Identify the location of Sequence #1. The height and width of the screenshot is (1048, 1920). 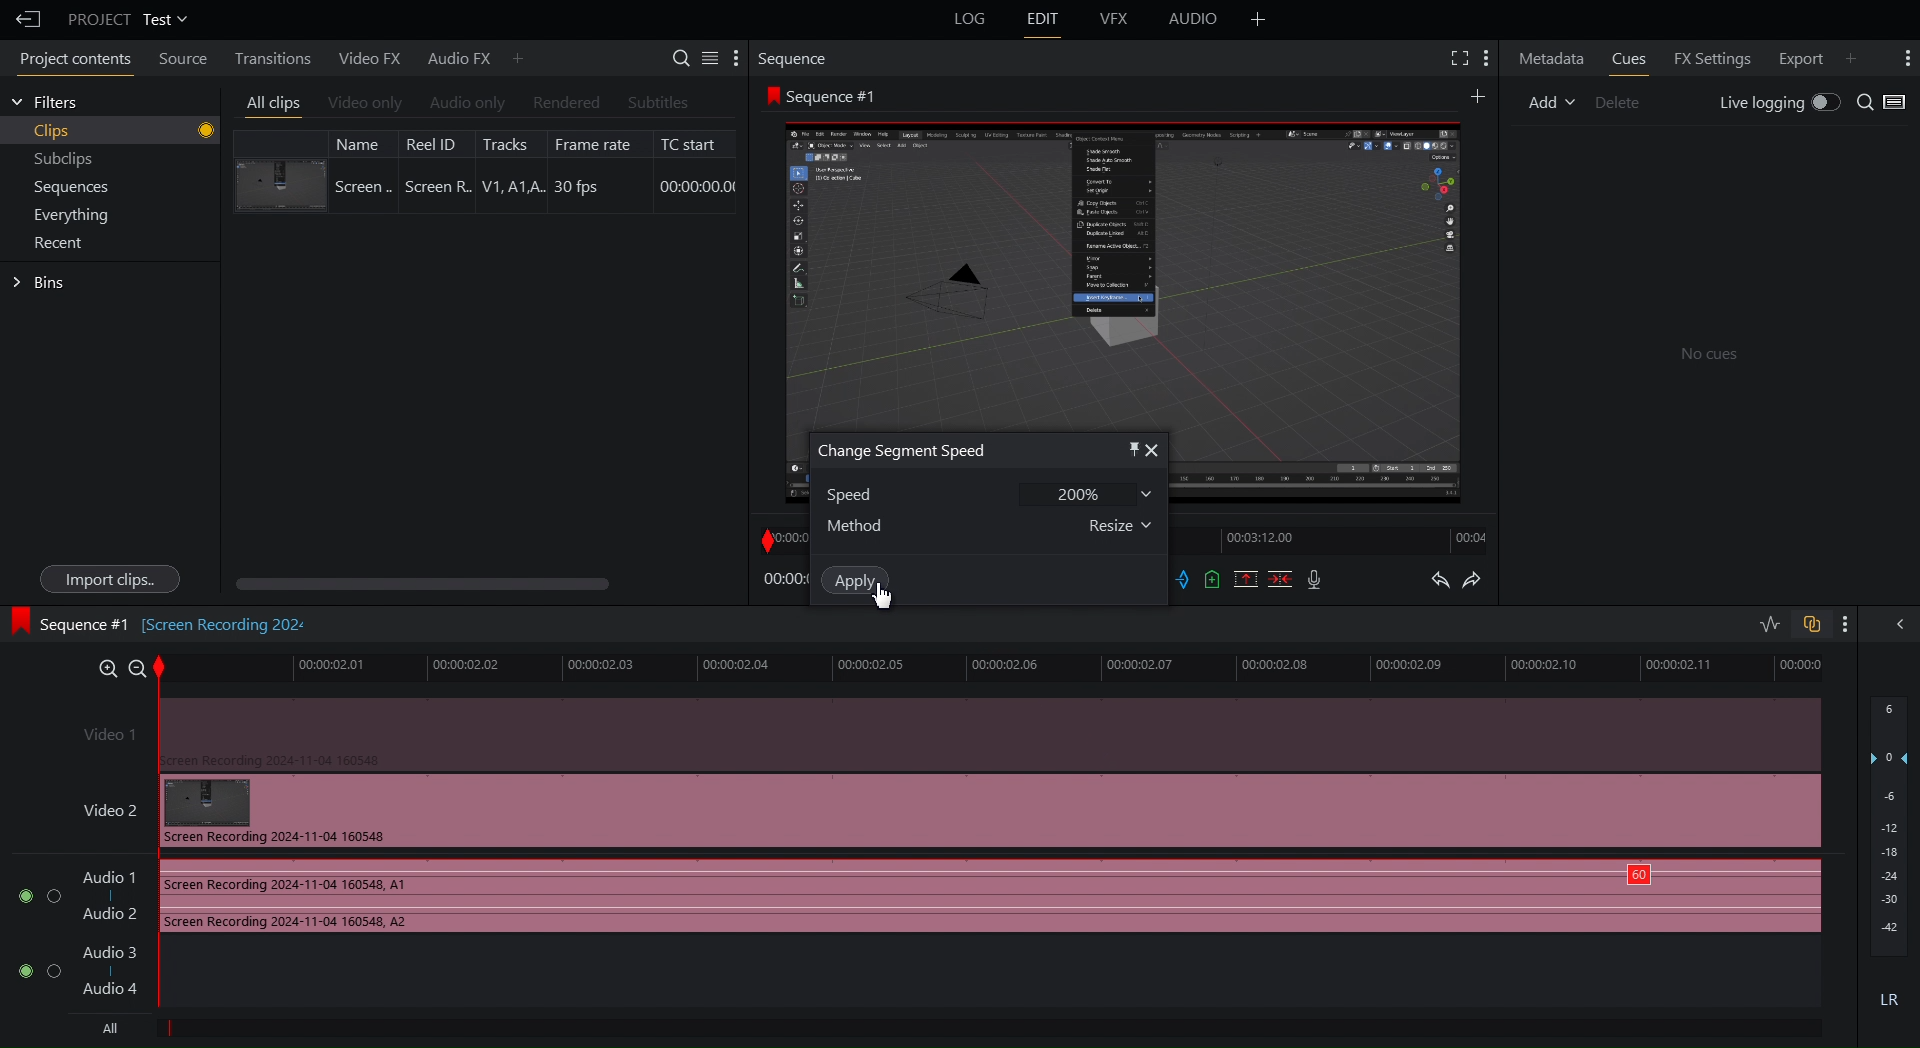
(826, 96).